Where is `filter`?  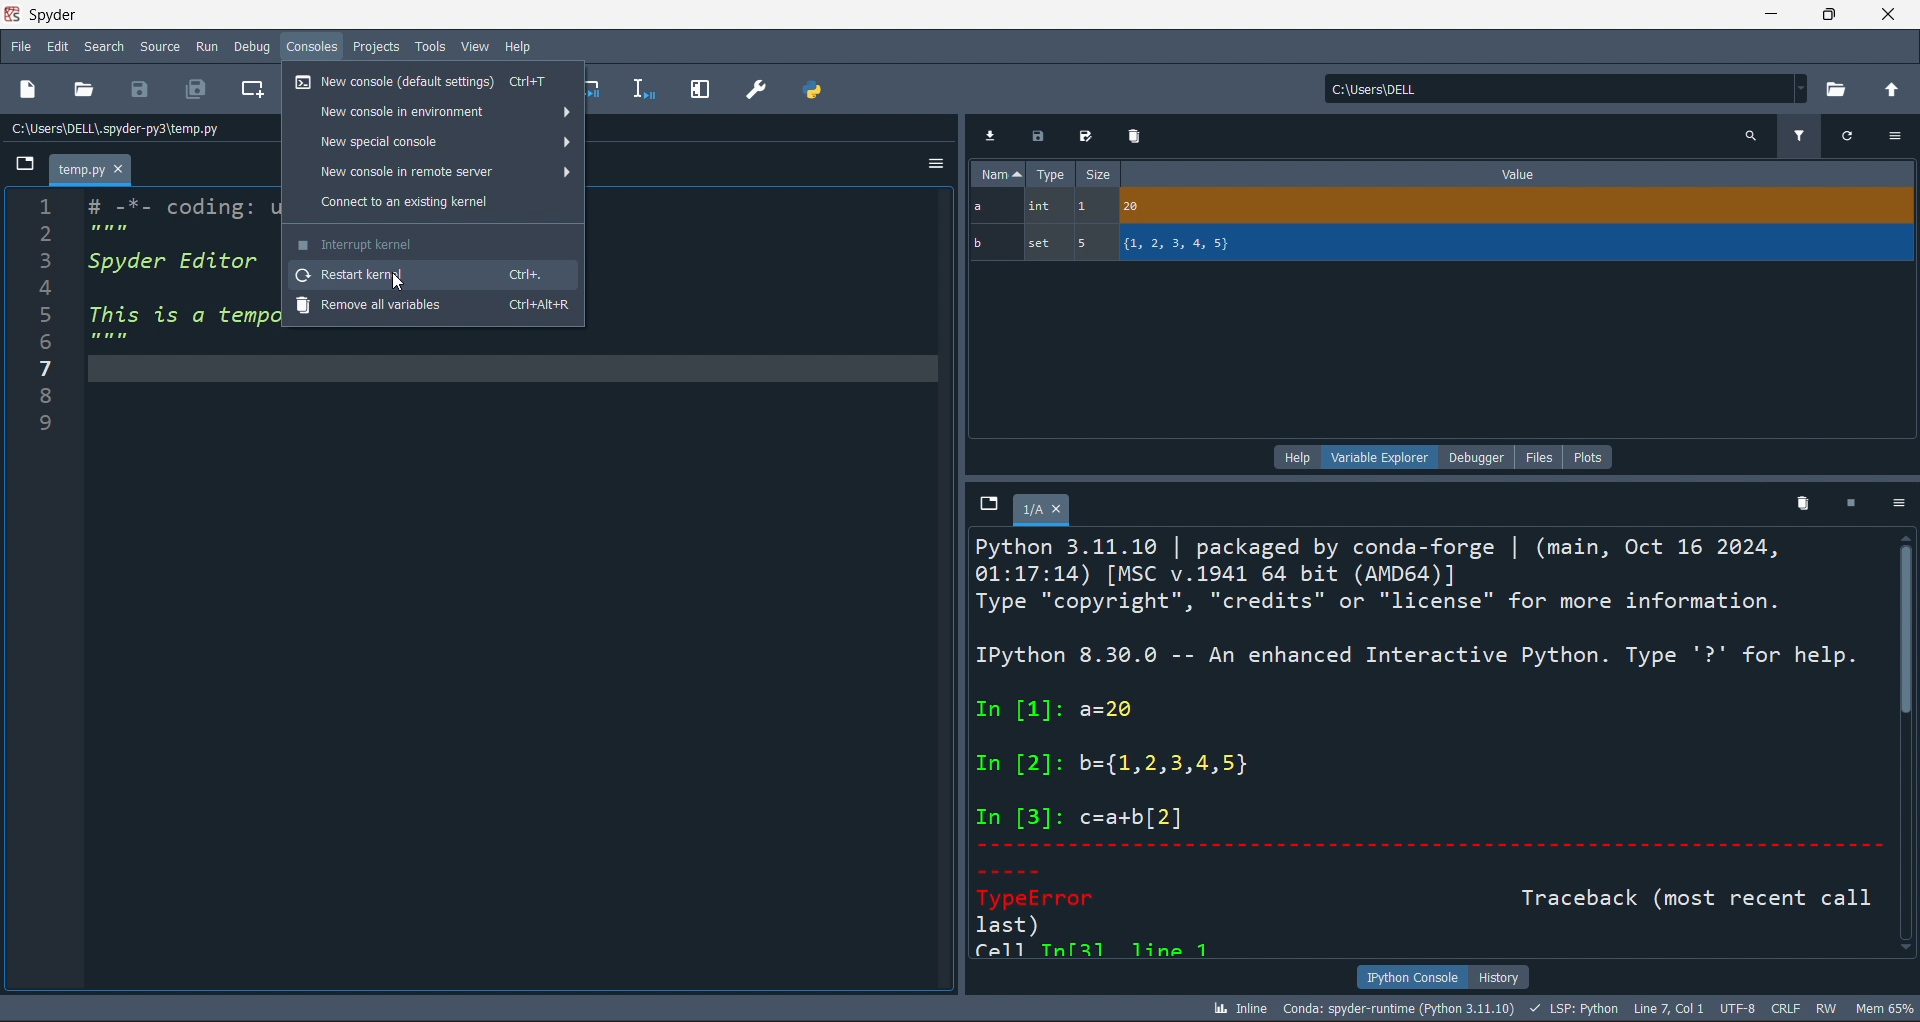 filter is located at coordinates (1794, 138).